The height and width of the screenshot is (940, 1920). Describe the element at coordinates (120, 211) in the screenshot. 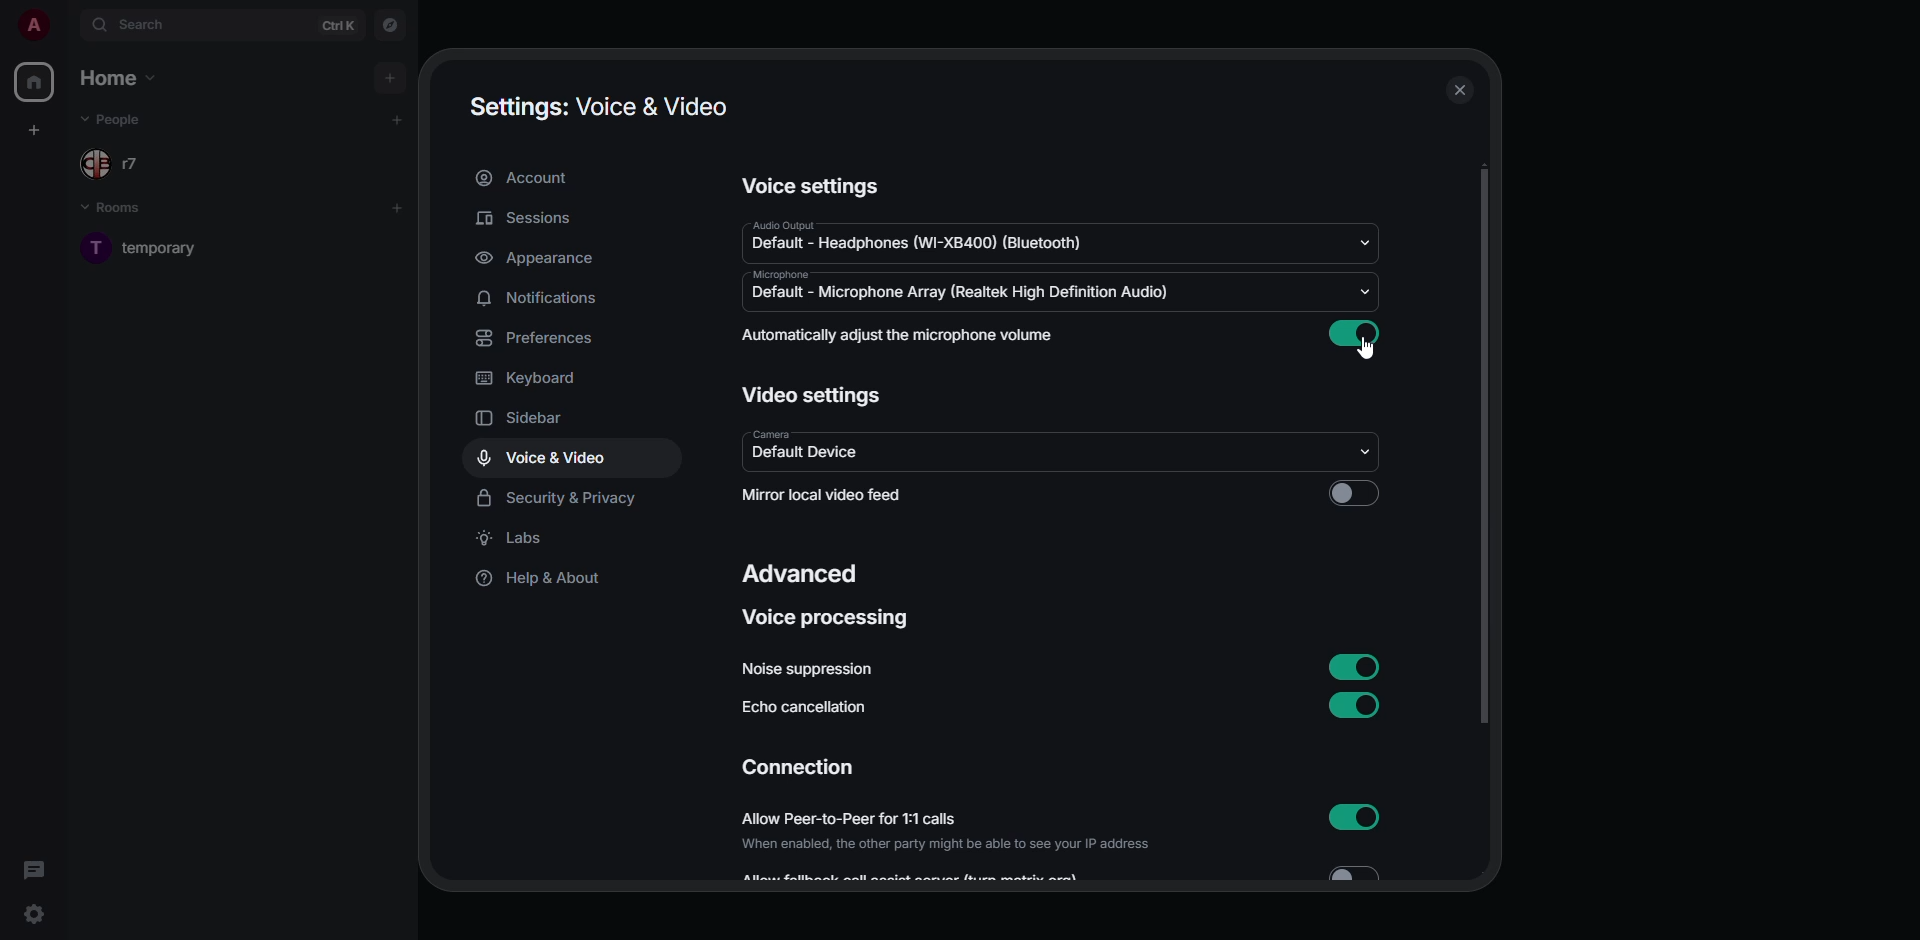

I see `rooms` at that location.